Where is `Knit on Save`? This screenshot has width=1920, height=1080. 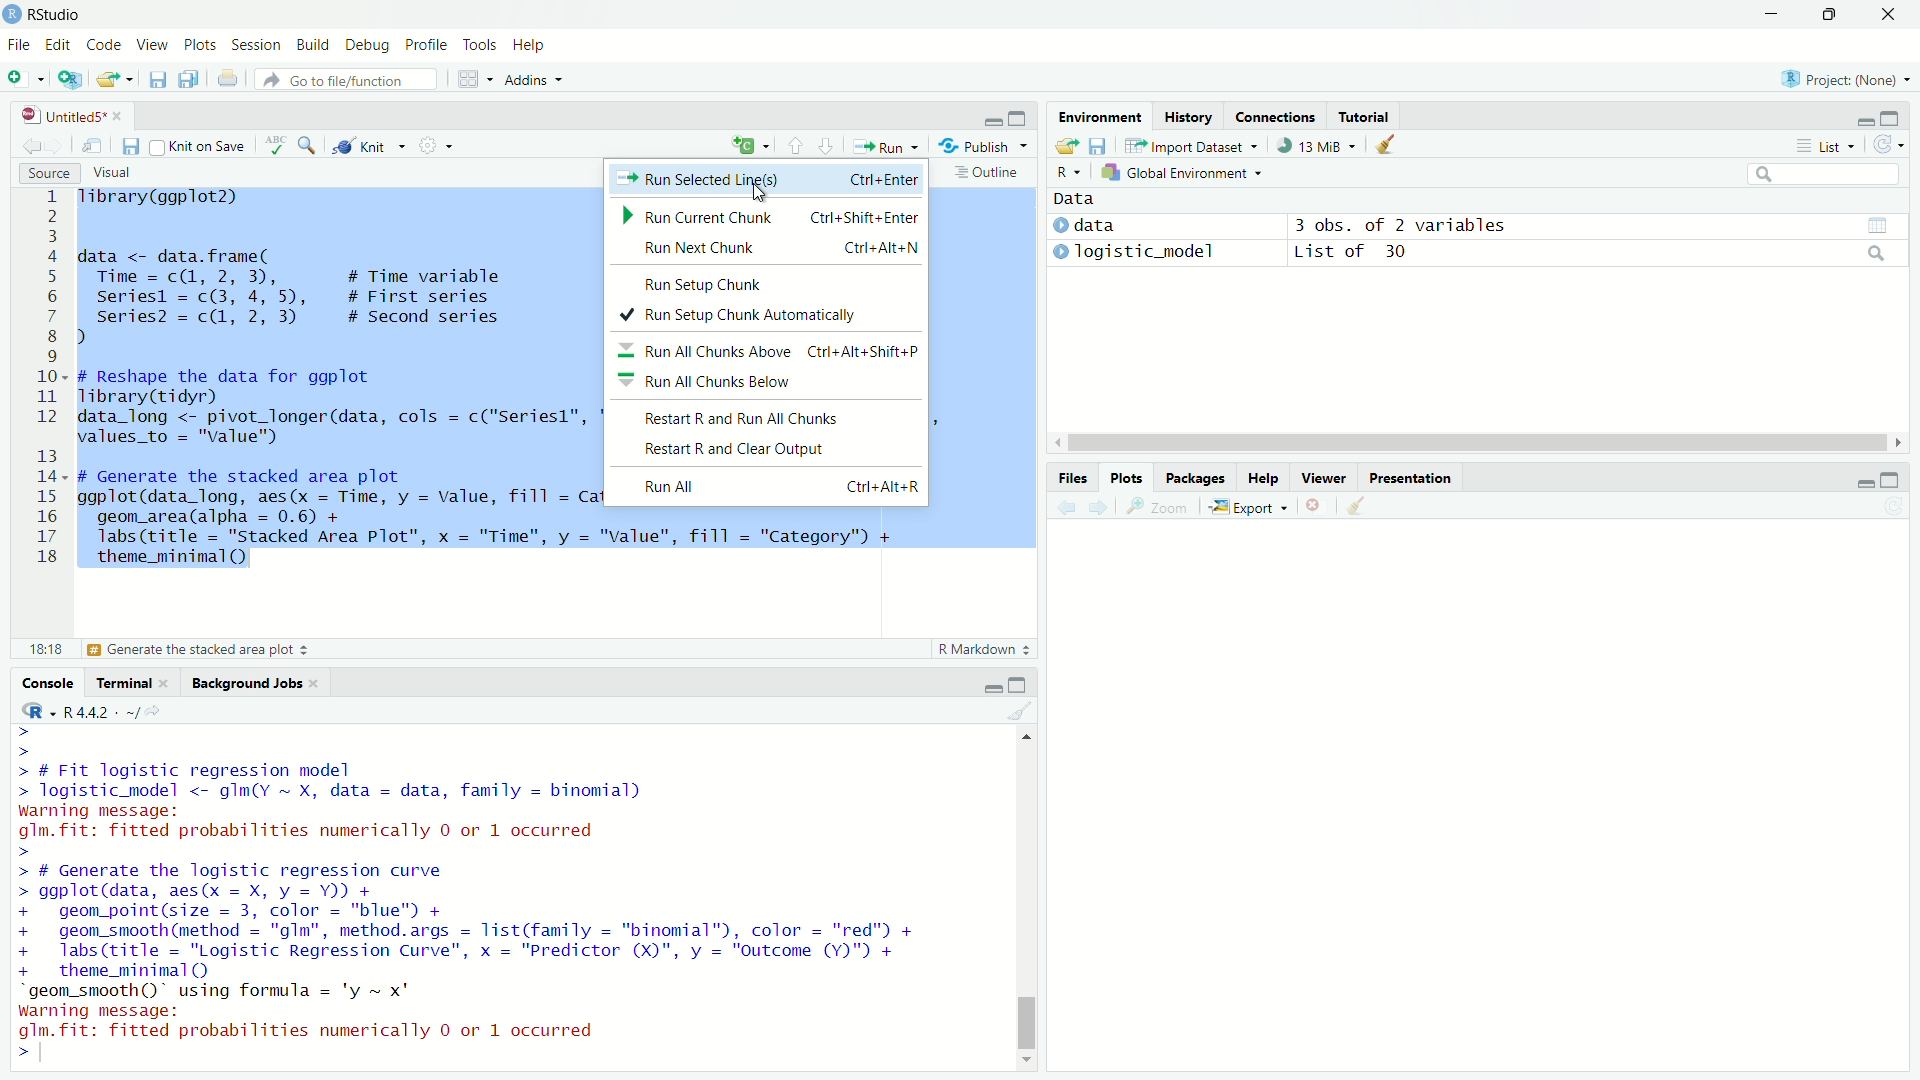
Knit on Save is located at coordinates (201, 147).